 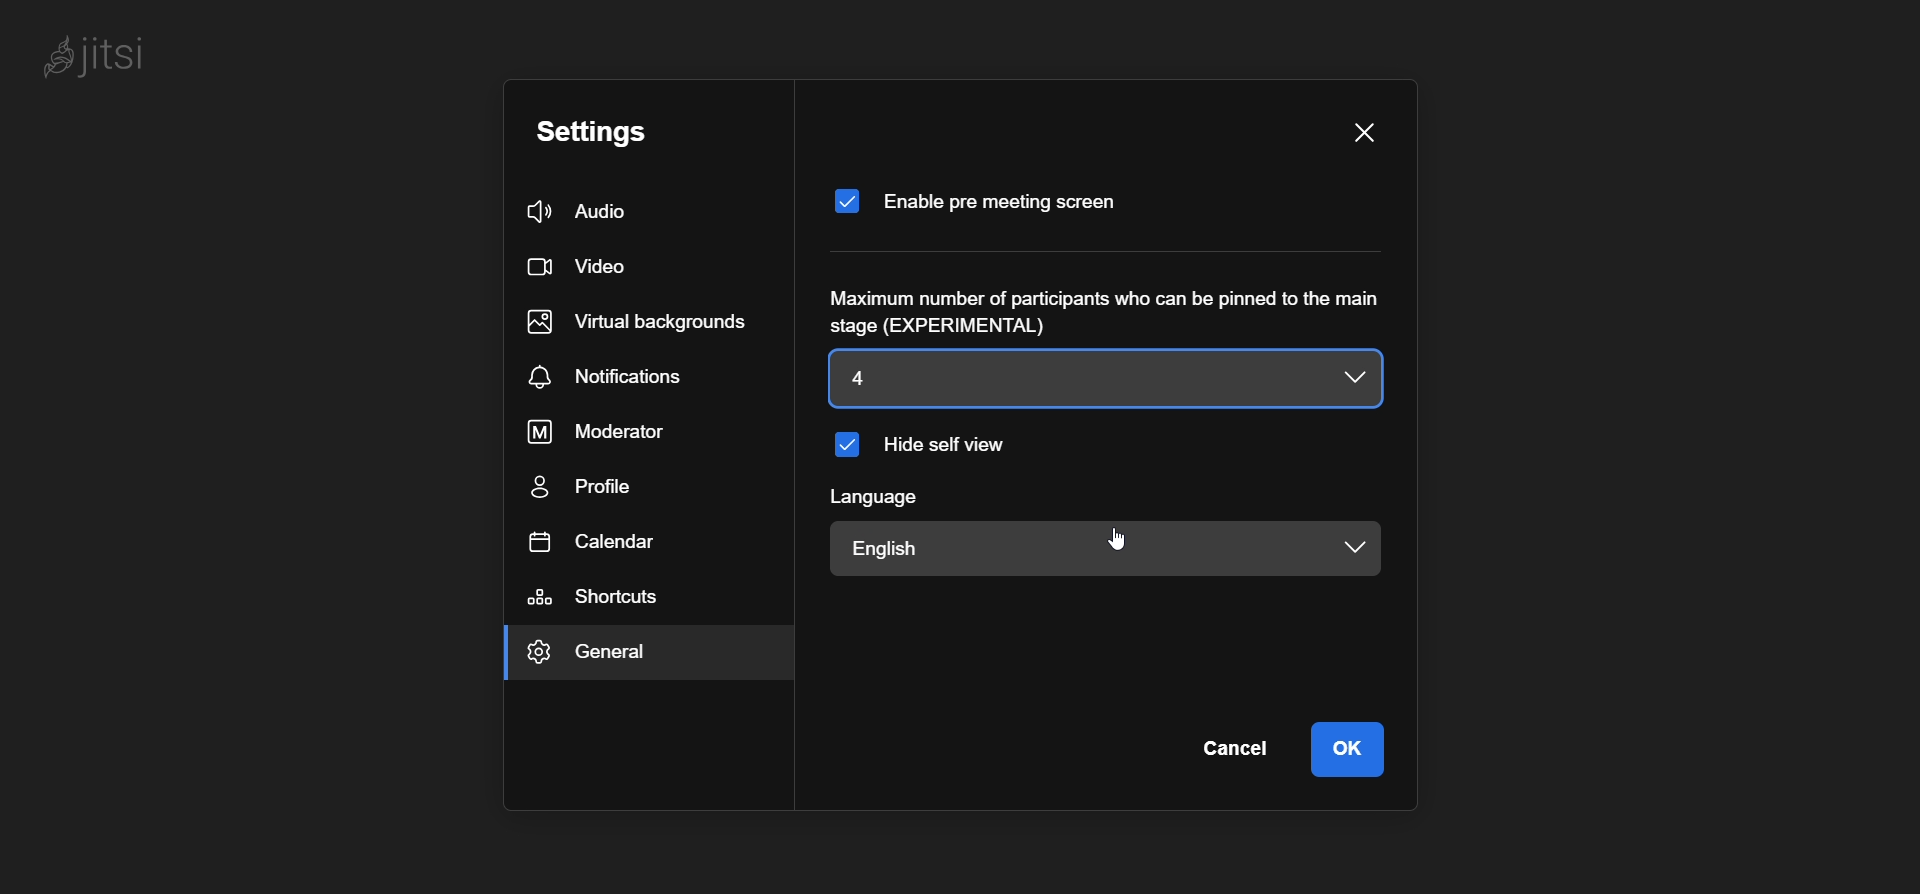 What do you see at coordinates (613, 656) in the screenshot?
I see `general` at bounding box center [613, 656].